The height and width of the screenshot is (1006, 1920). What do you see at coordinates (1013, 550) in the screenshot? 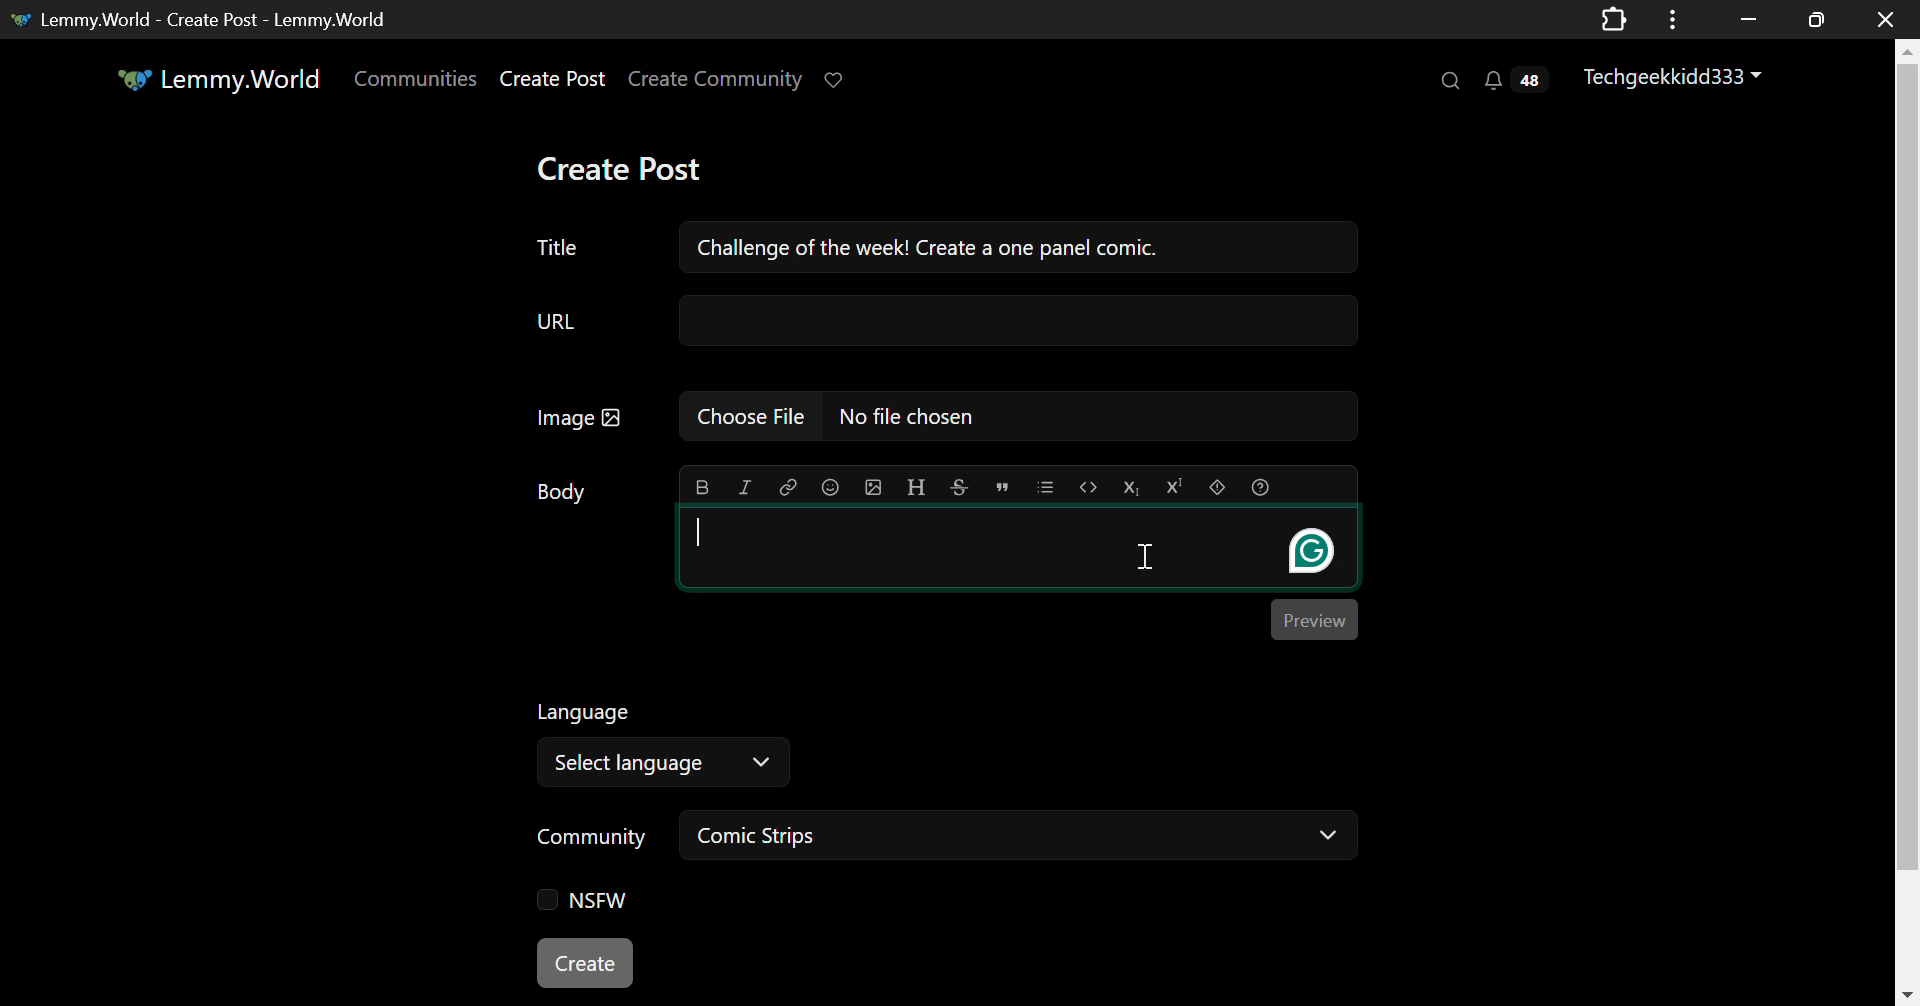
I see `Post Body Editing Textbox Selected` at bounding box center [1013, 550].